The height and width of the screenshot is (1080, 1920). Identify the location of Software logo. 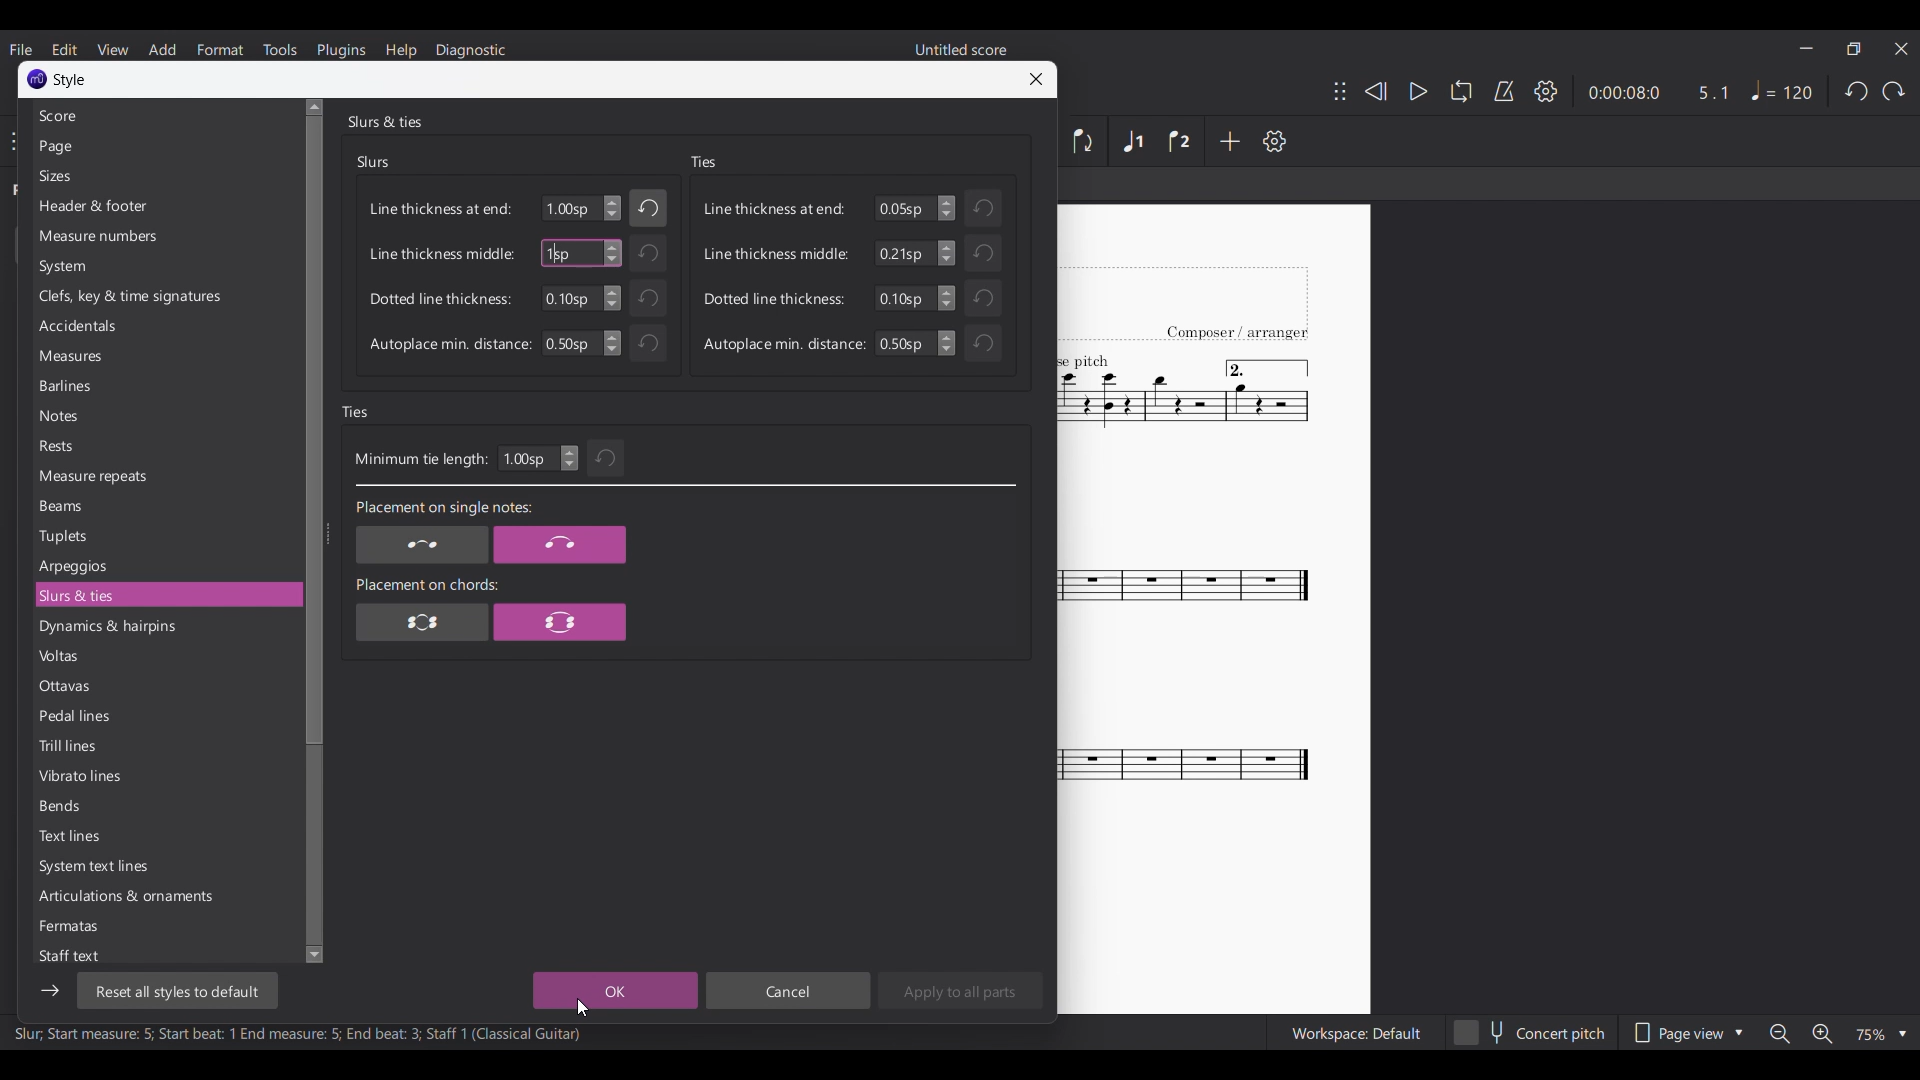
(37, 79).